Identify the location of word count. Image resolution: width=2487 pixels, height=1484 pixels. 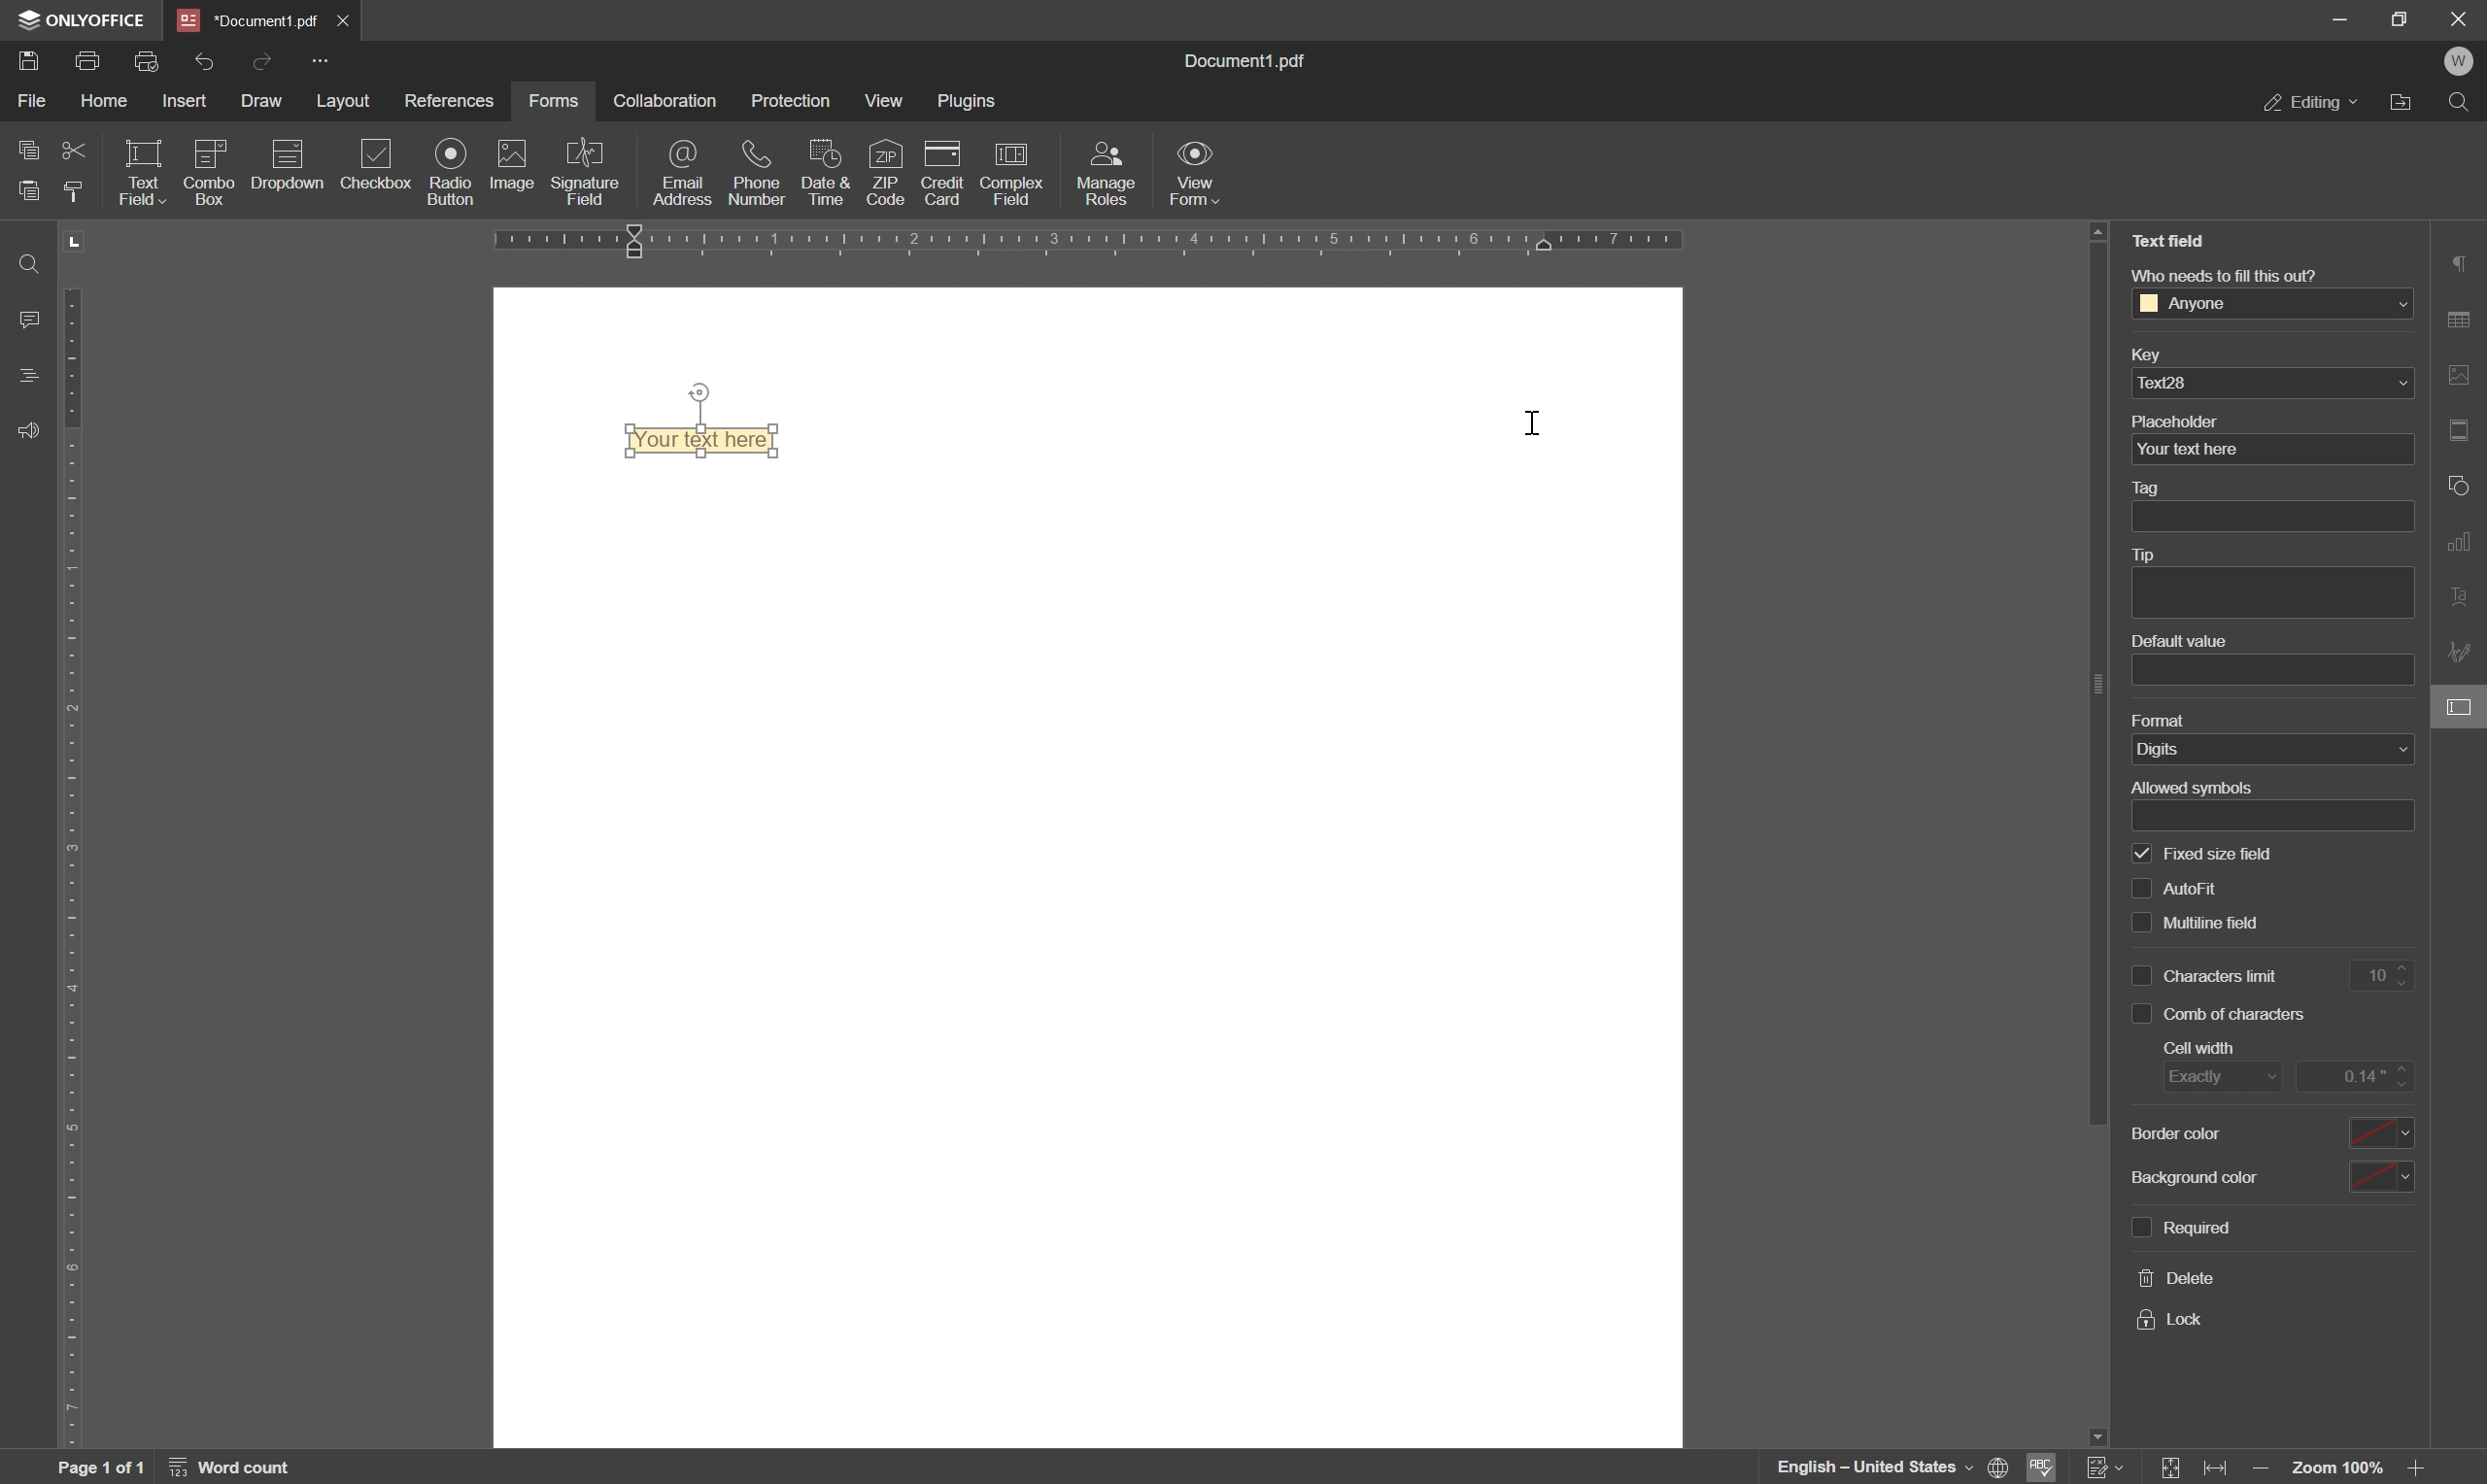
(231, 1468).